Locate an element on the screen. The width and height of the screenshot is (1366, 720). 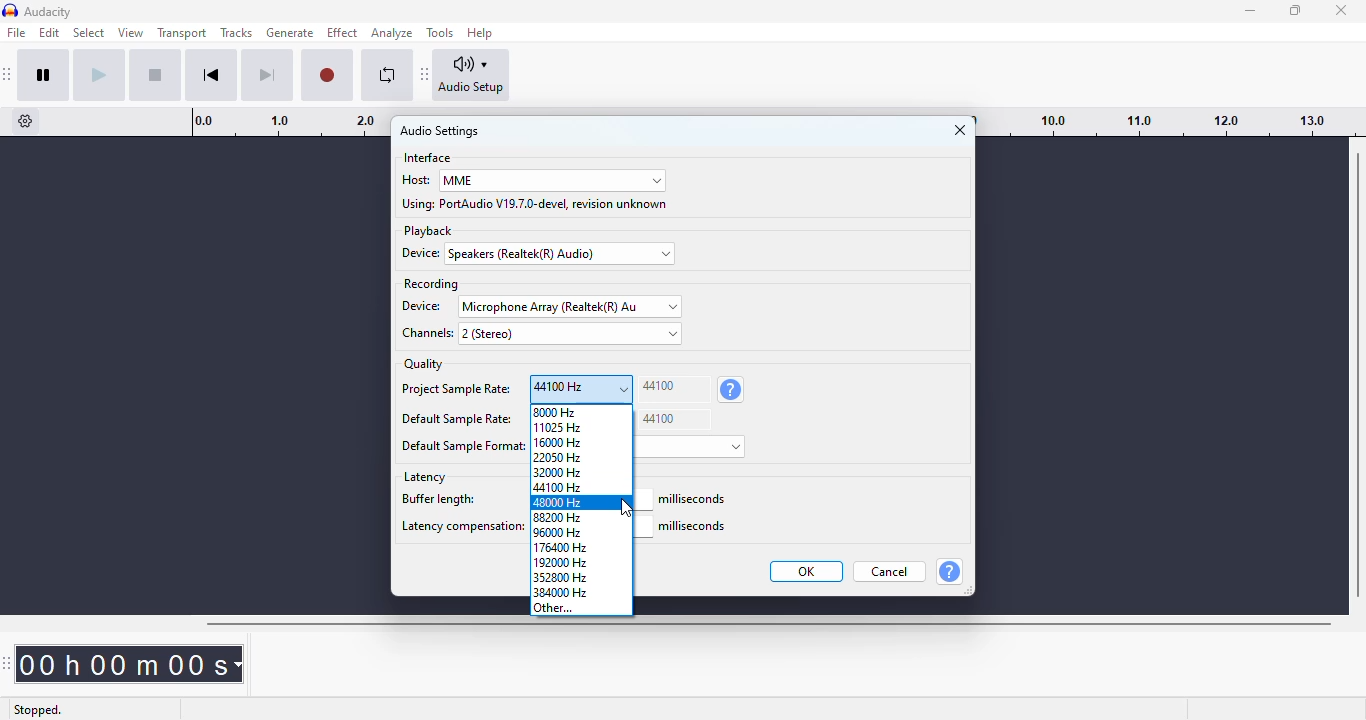
record is located at coordinates (327, 76).